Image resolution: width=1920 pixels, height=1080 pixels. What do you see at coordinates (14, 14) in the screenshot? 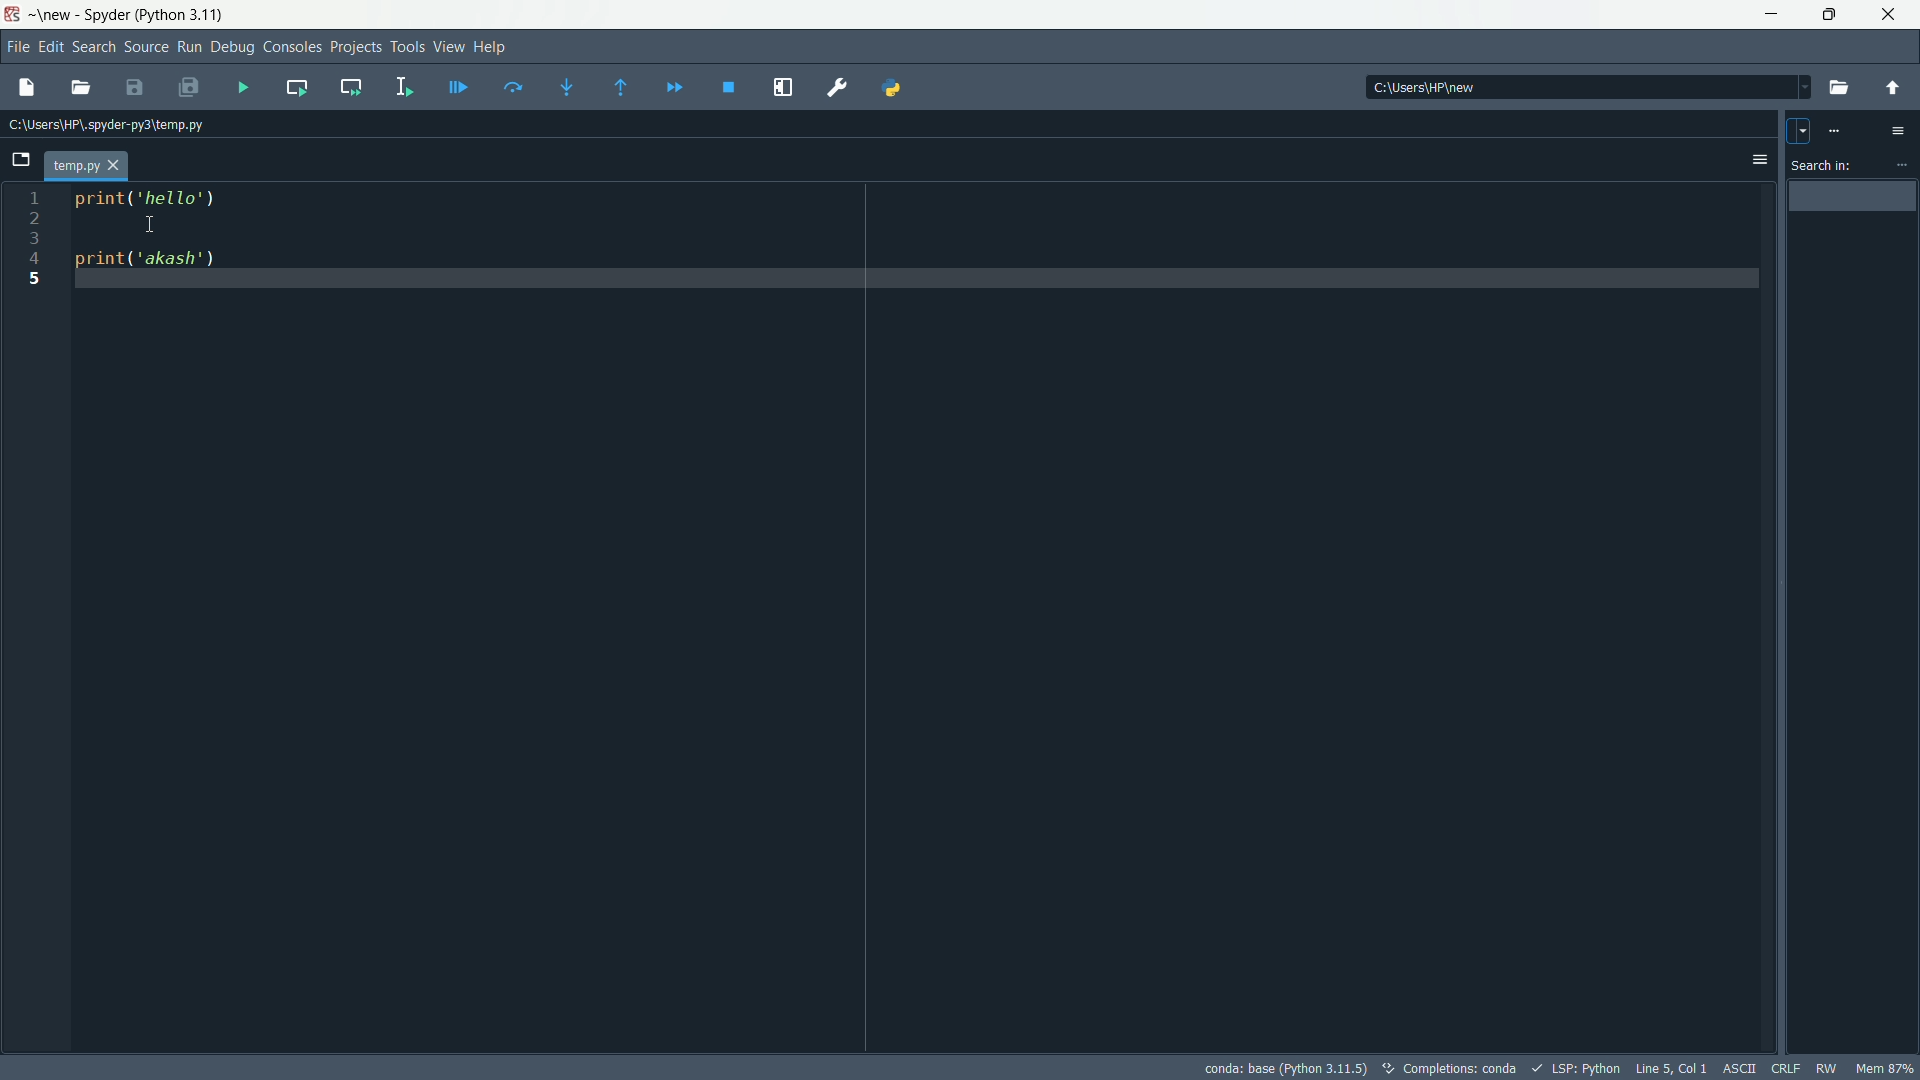
I see `app icon` at bounding box center [14, 14].